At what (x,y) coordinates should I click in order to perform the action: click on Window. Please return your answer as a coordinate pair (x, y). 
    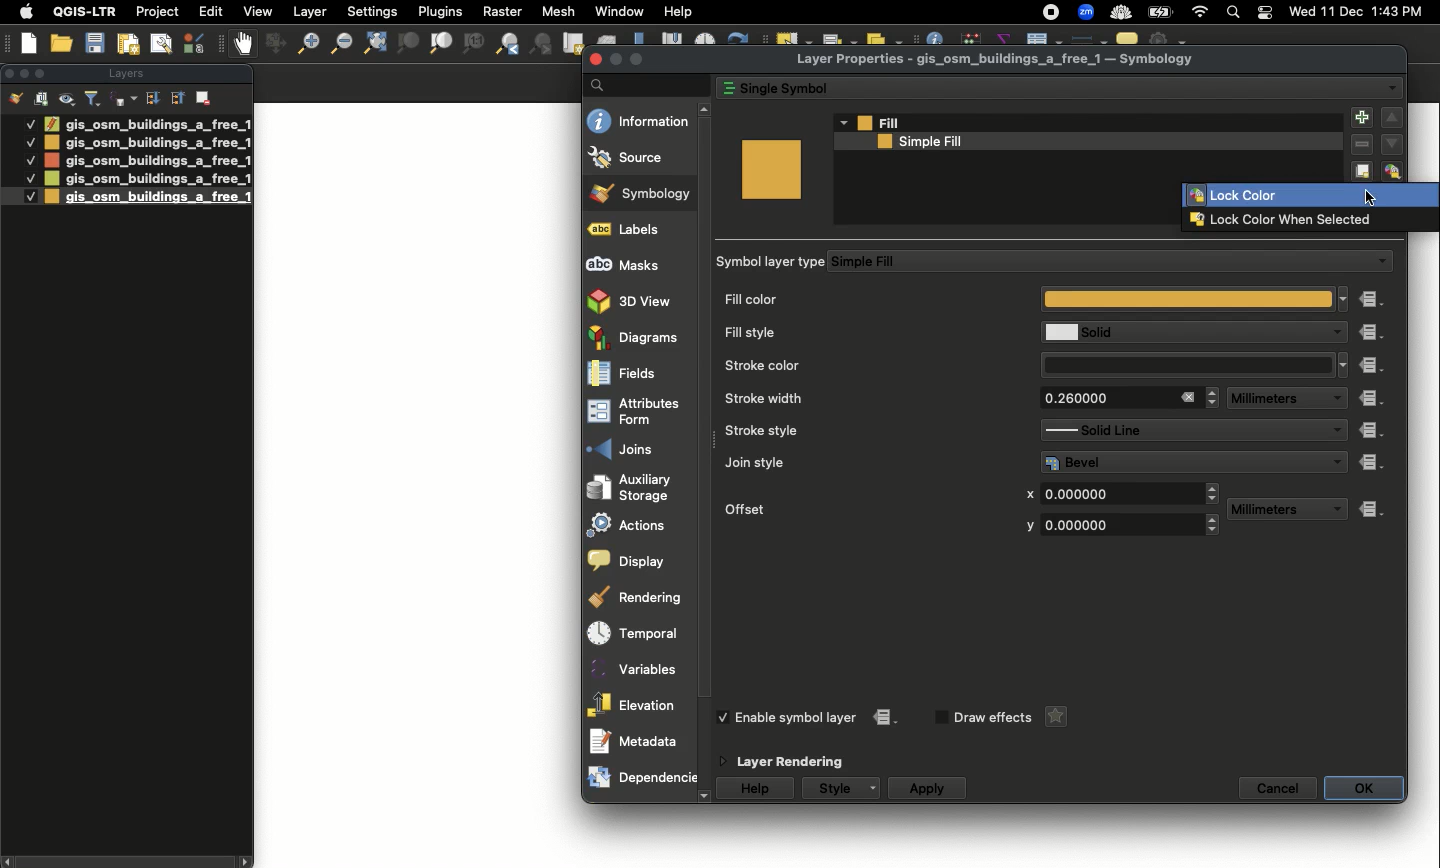
    Looking at the image, I should click on (619, 11).